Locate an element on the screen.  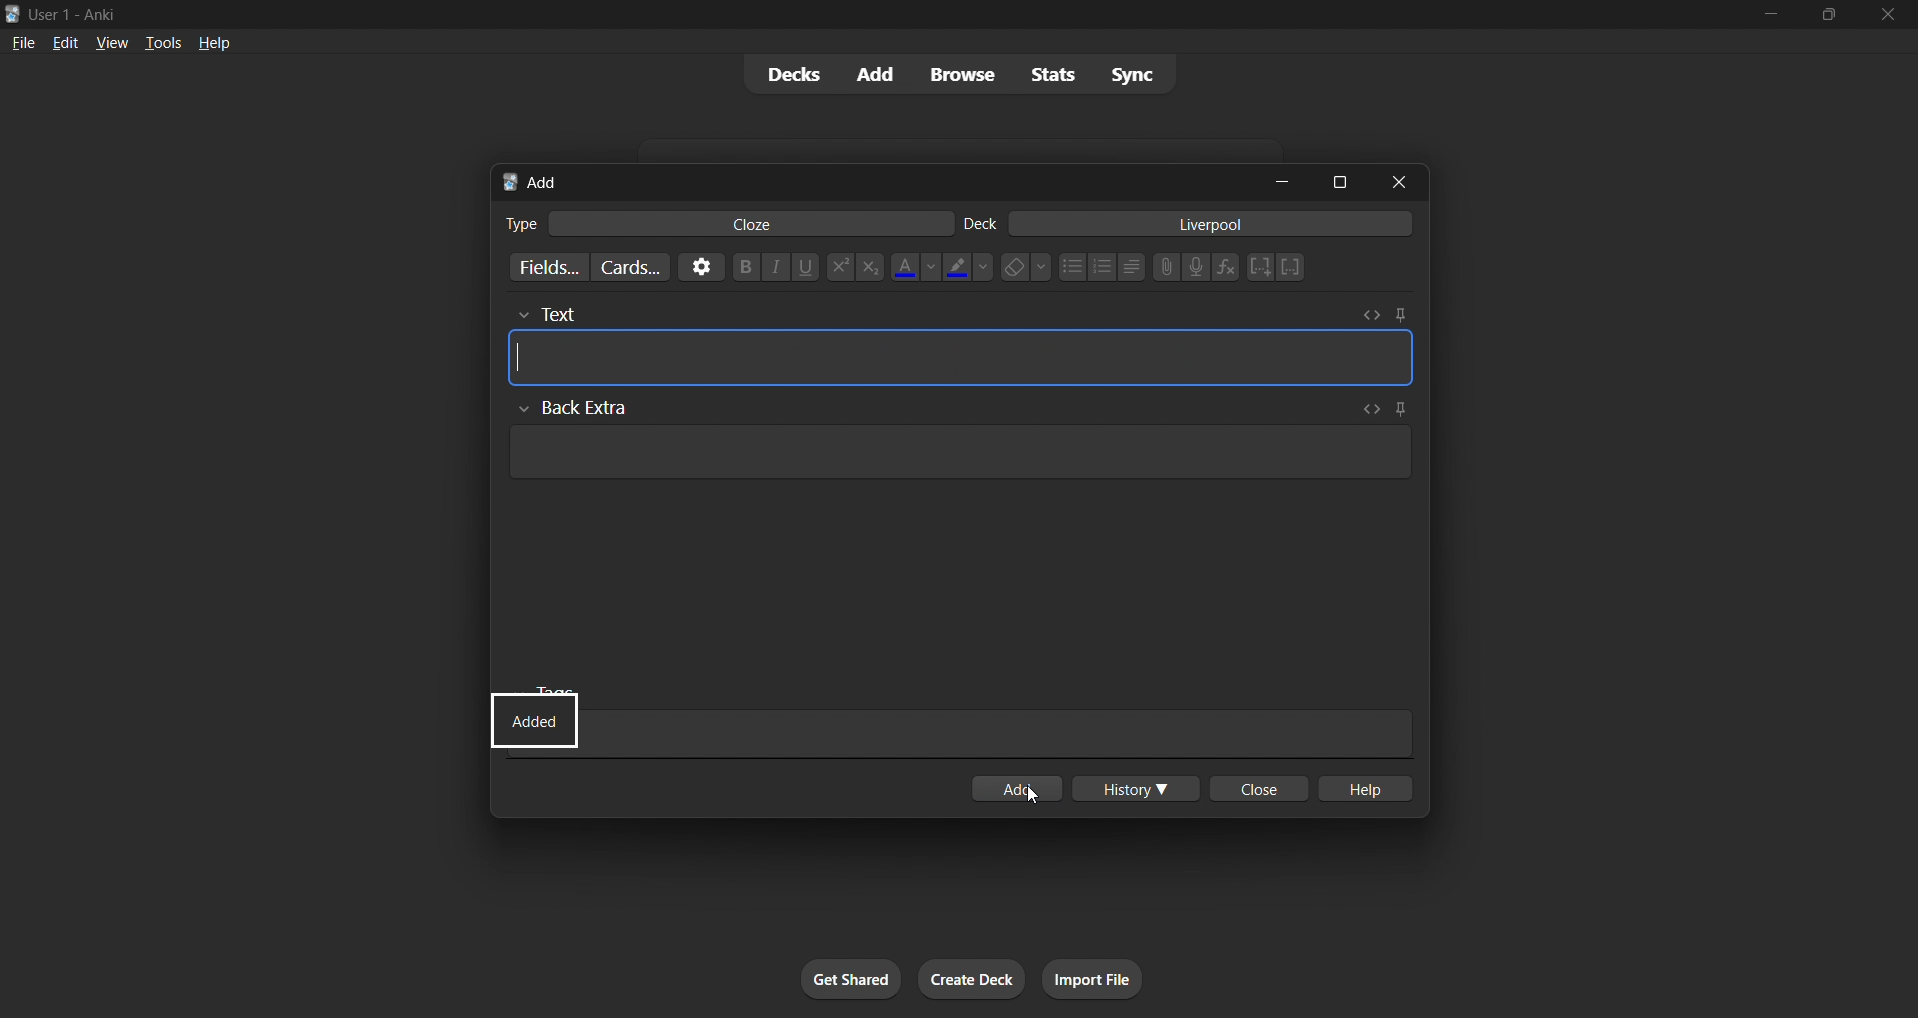
cloze deletion is located at coordinates (1294, 266).